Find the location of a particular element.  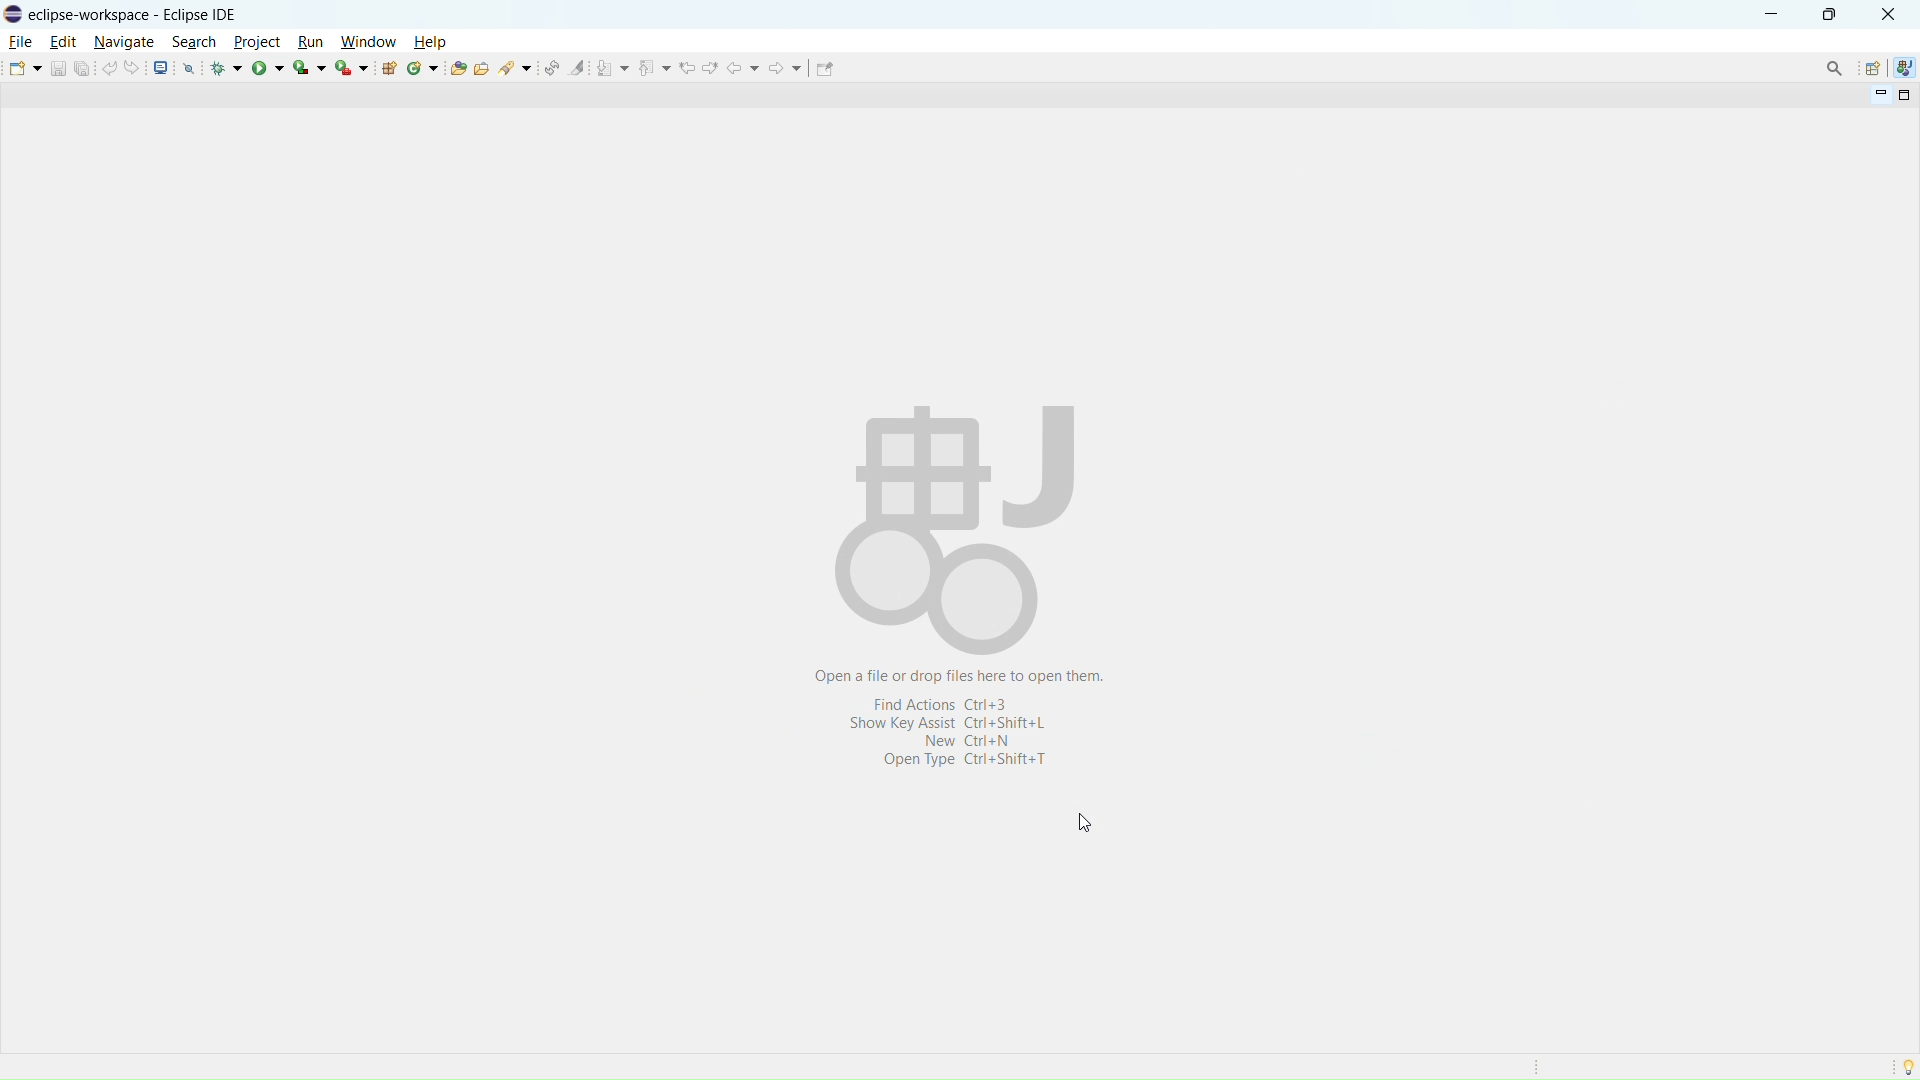

view previous location is located at coordinates (687, 68).